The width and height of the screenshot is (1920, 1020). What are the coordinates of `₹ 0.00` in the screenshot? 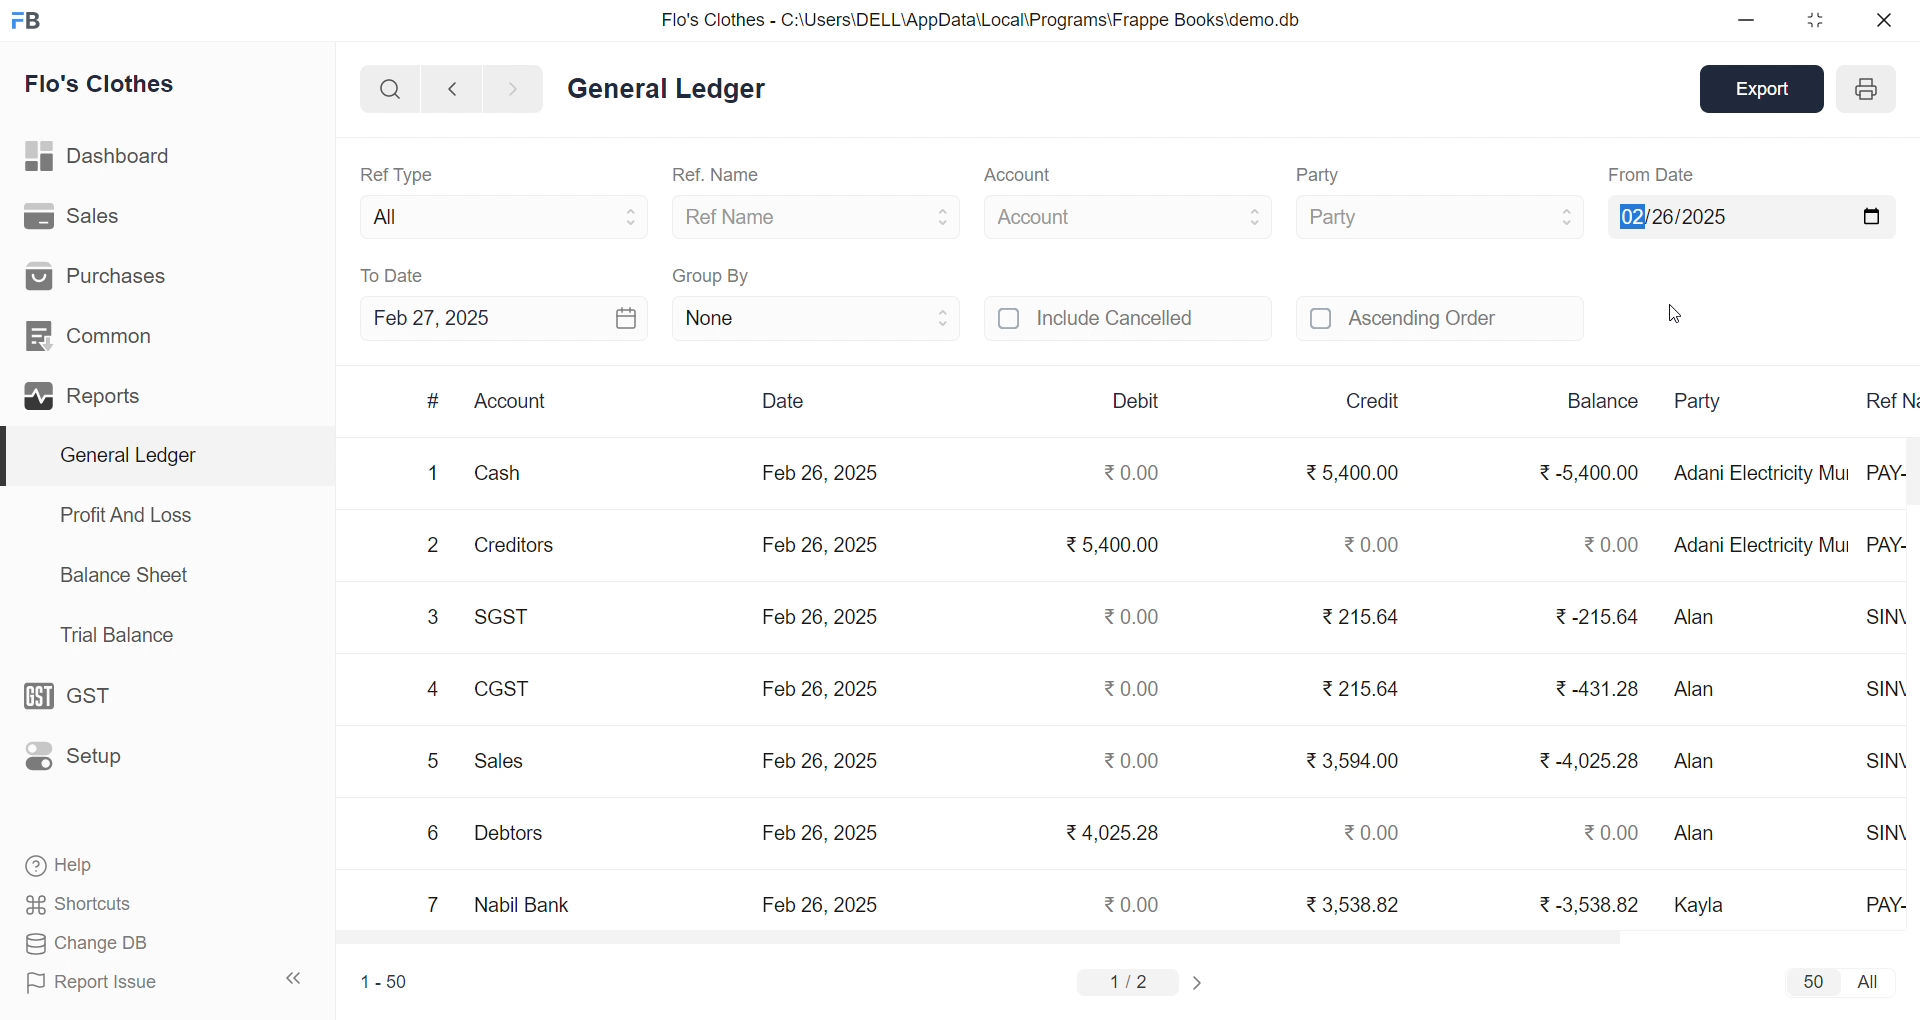 It's located at (1612, 833).